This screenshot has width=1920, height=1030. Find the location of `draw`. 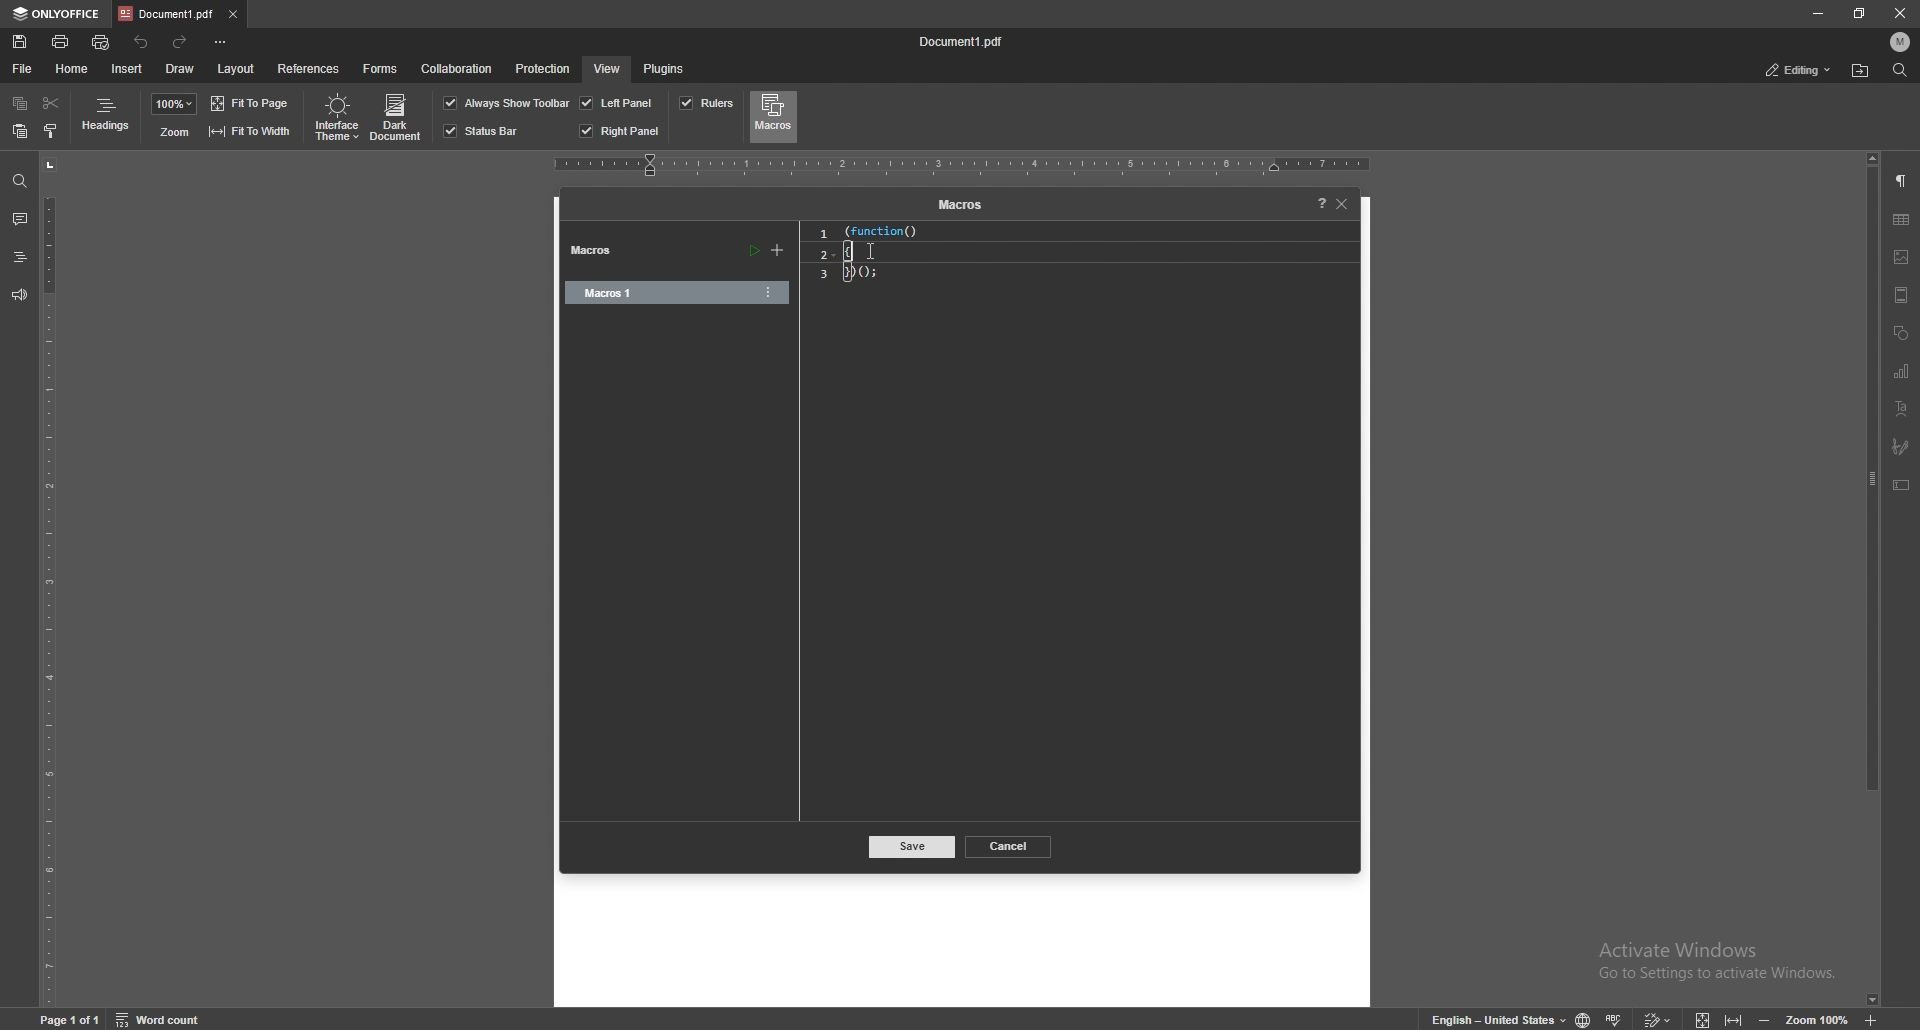

draw is located at coordinates (182, 67).